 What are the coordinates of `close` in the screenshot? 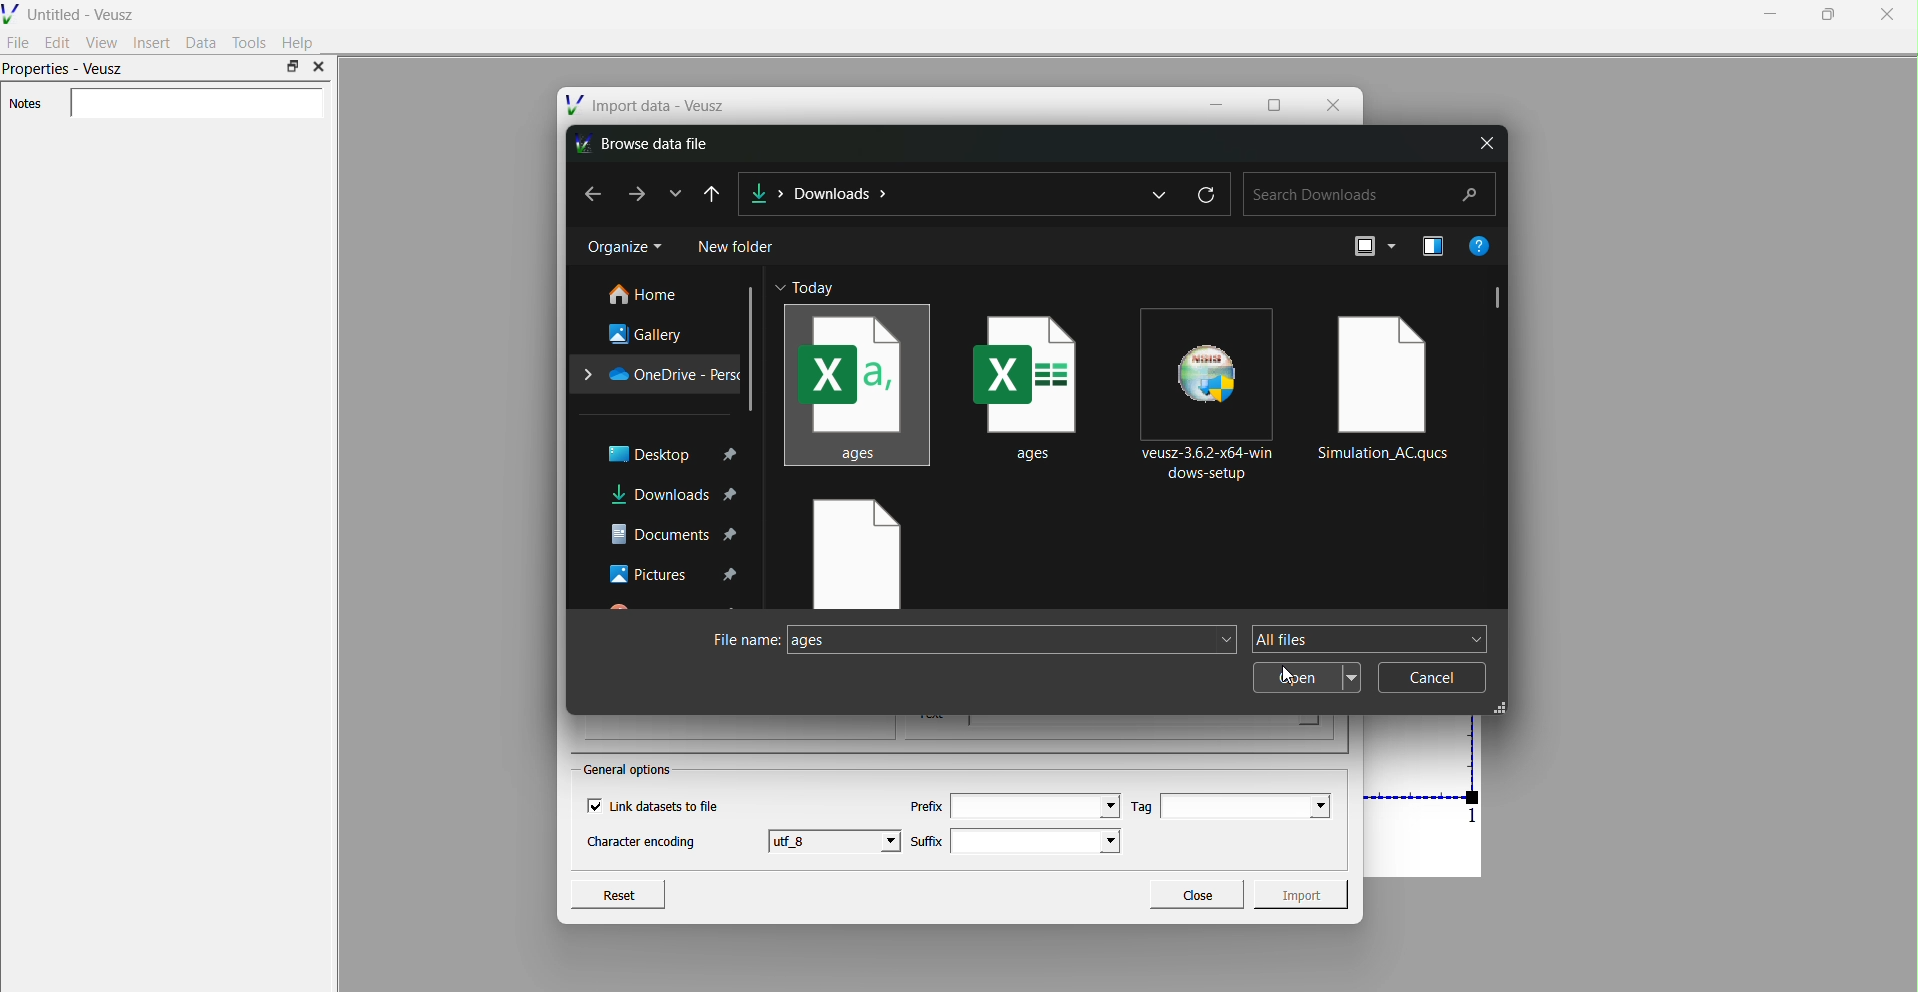 It's located at (1886, 16).